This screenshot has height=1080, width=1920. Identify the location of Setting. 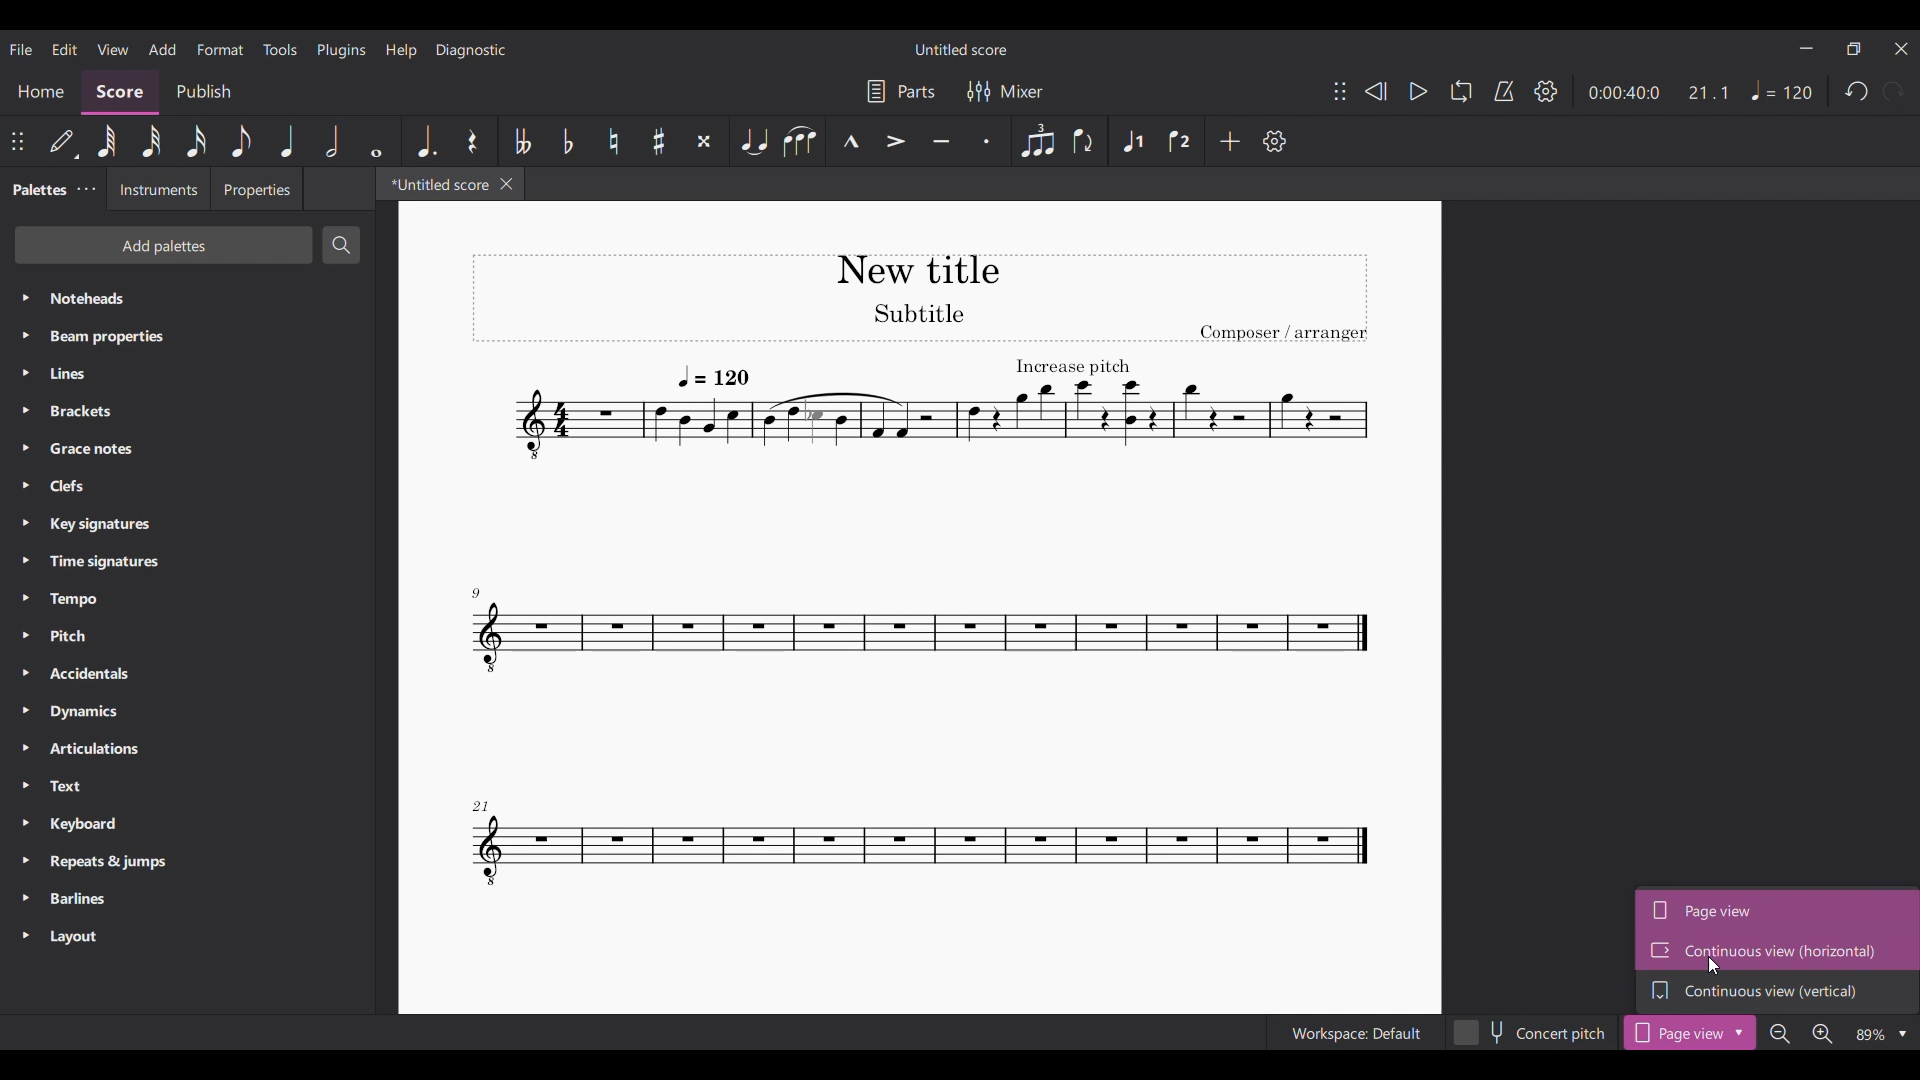
(1276, 141).